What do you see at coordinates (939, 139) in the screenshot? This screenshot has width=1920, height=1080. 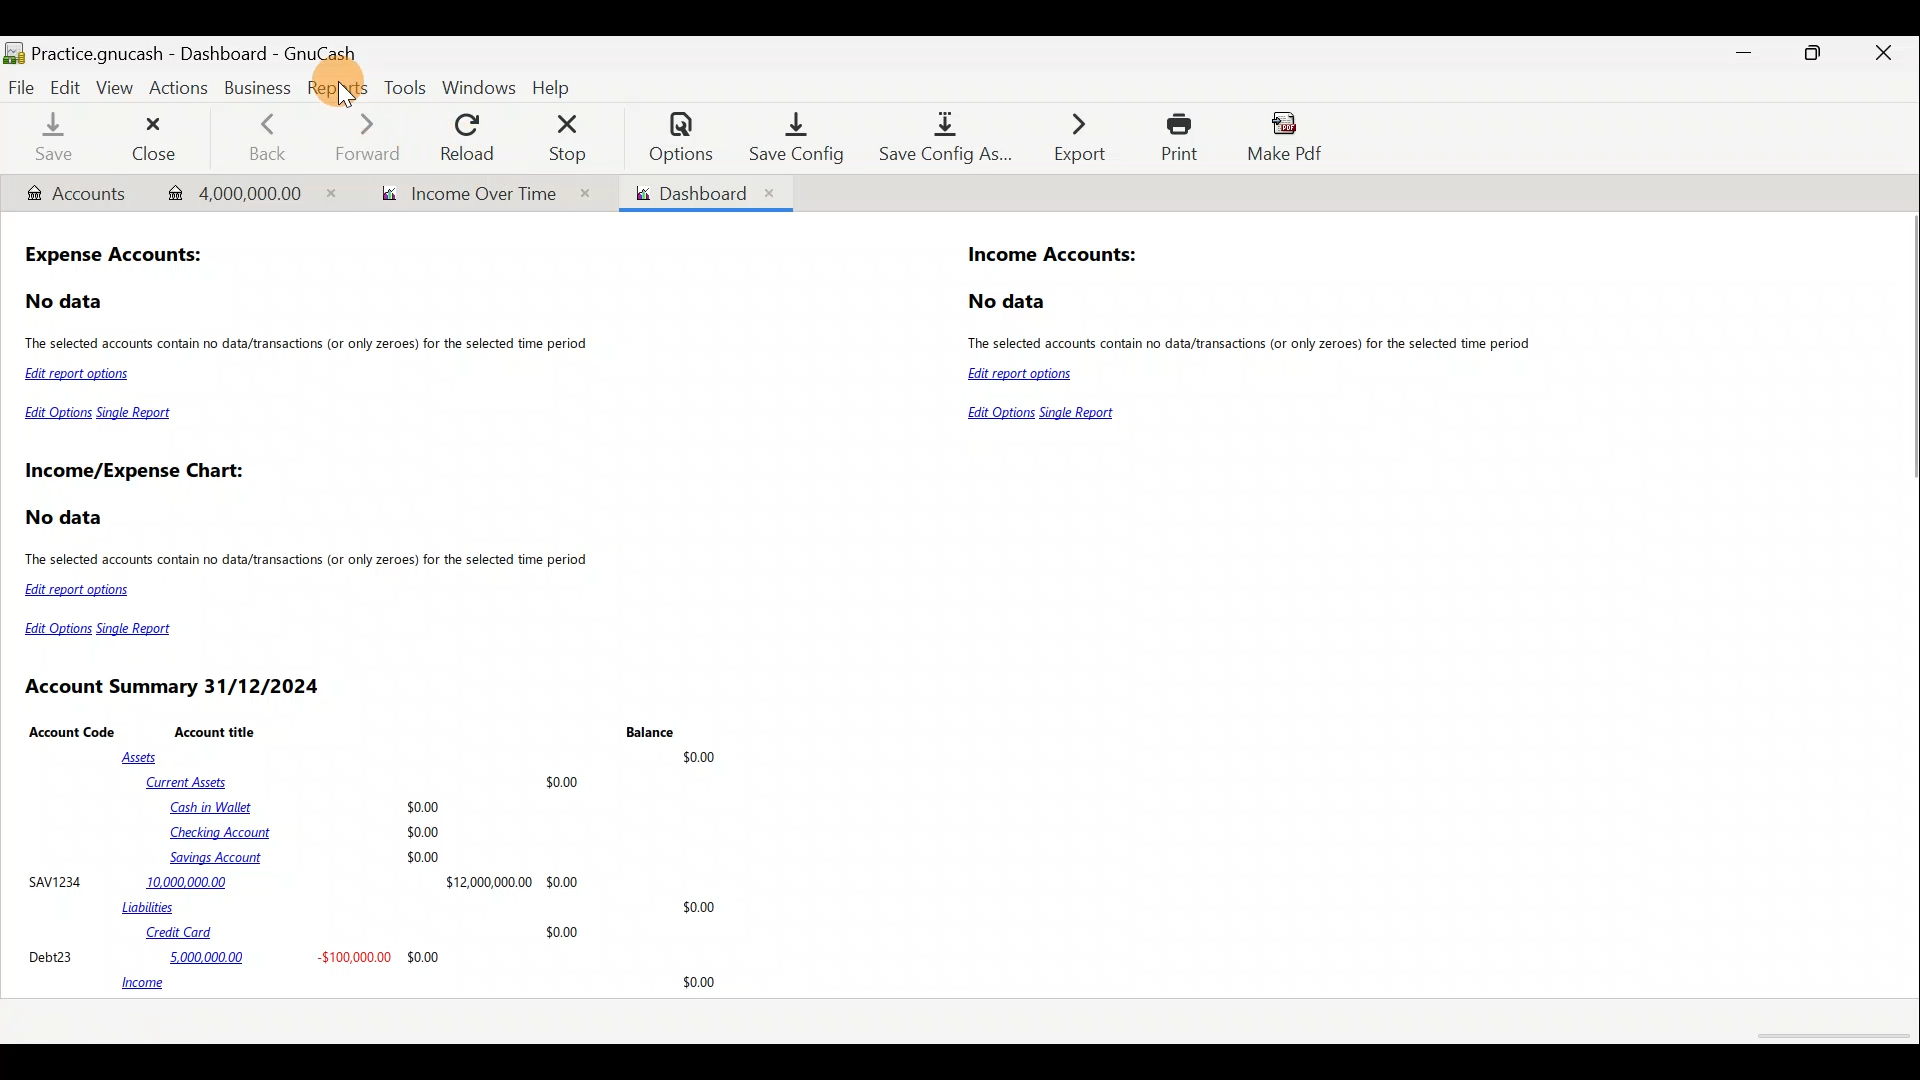 I see `Save config as` at bounding box center [939, 139].